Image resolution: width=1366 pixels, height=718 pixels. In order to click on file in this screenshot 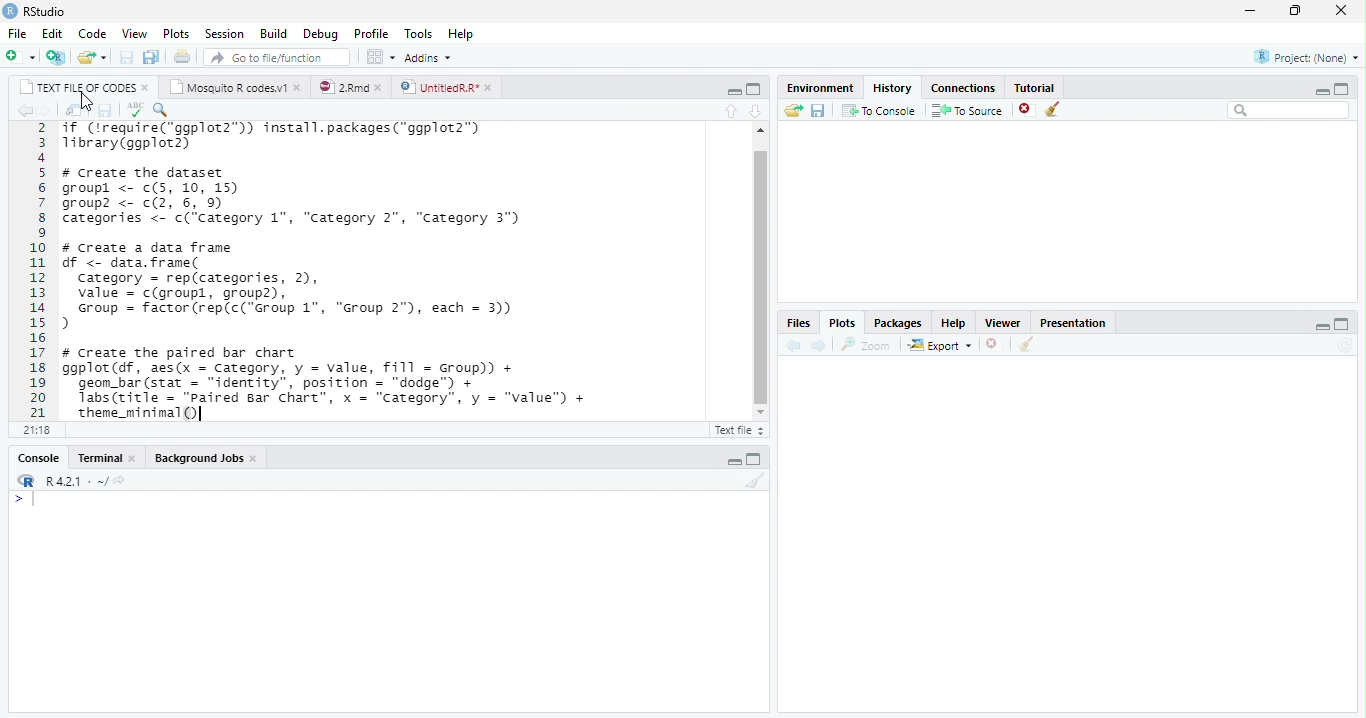, I will do `click(15, 32)`.